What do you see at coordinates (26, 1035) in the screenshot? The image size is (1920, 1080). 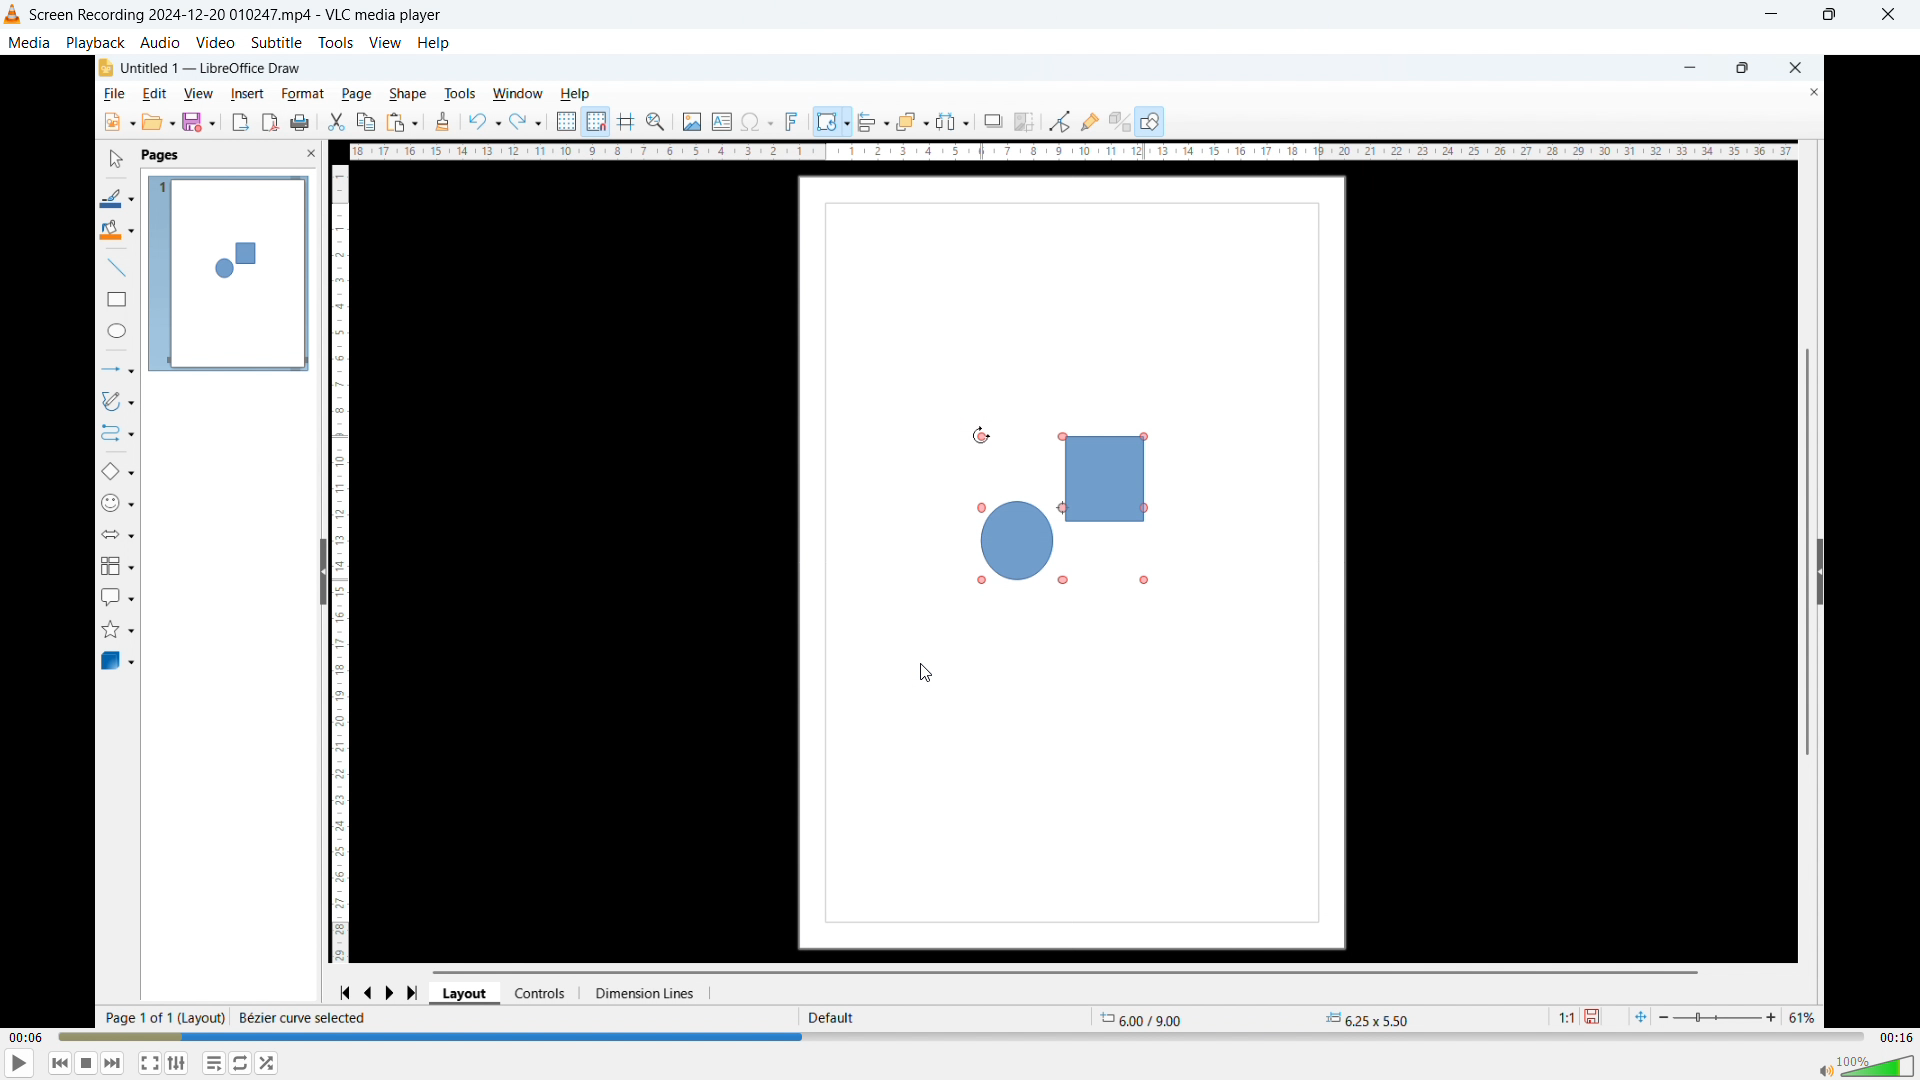 I see `Time elapsed ` at bounding box center [26, 1035].